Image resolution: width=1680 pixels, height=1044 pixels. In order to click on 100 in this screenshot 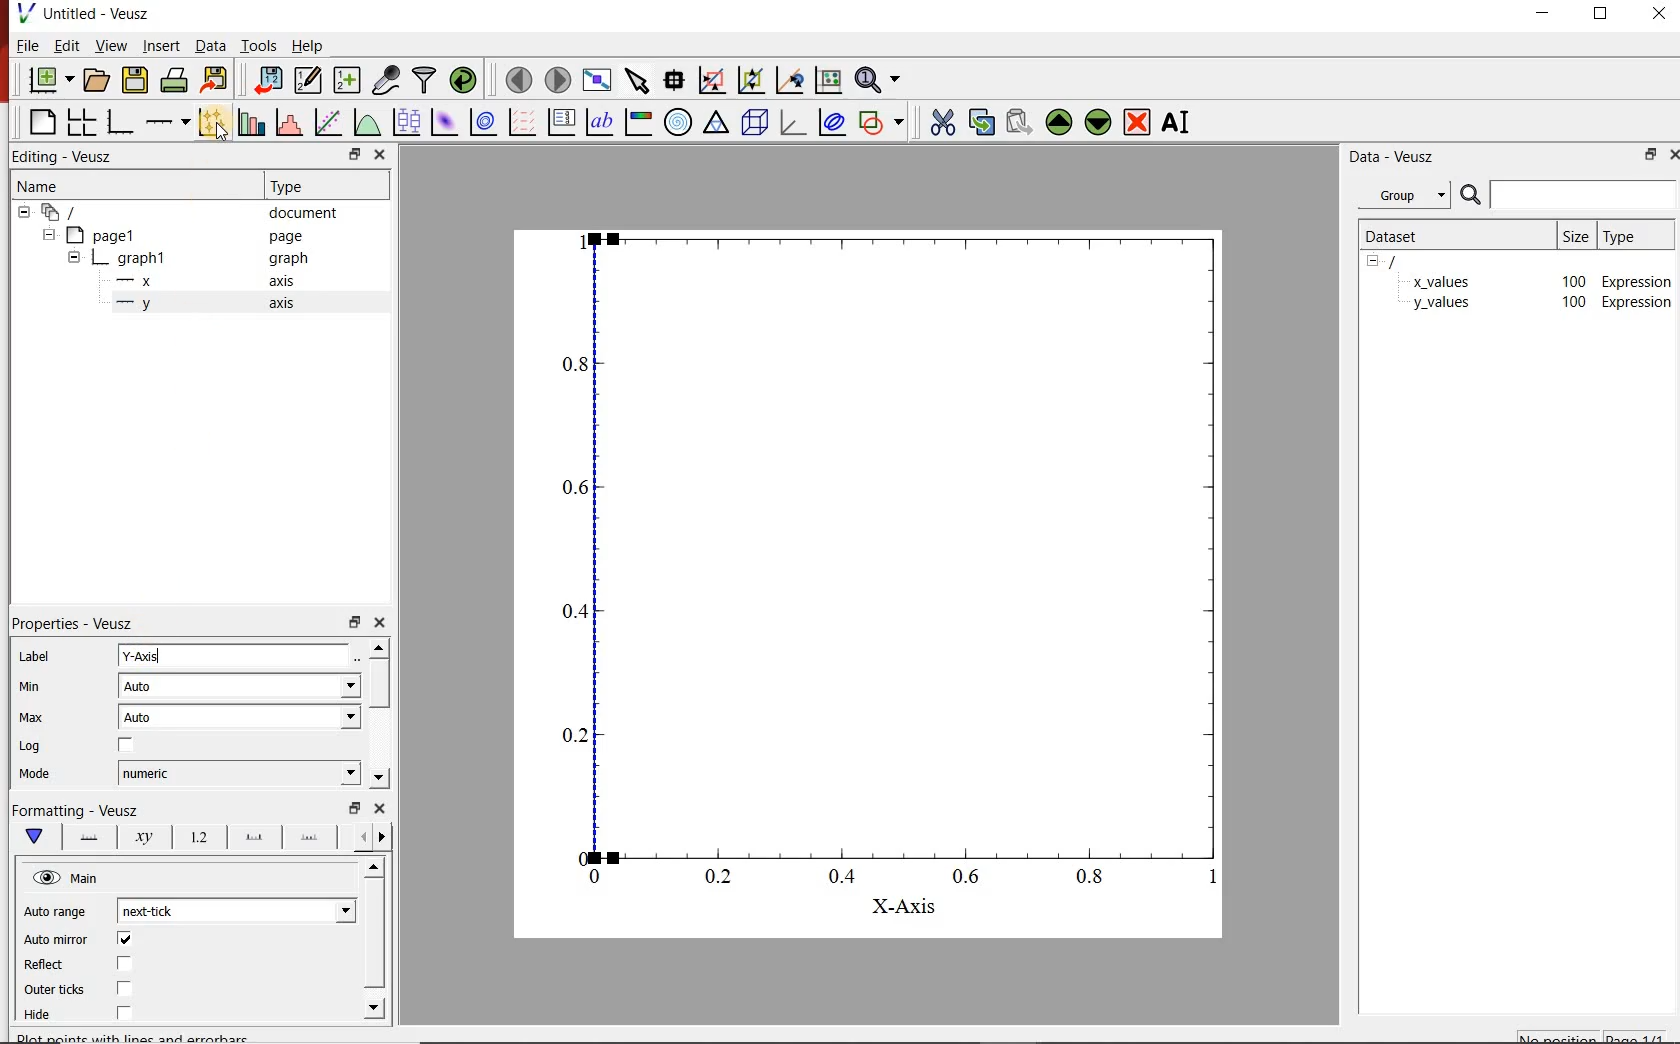, I will do `click(1573, 280)`.